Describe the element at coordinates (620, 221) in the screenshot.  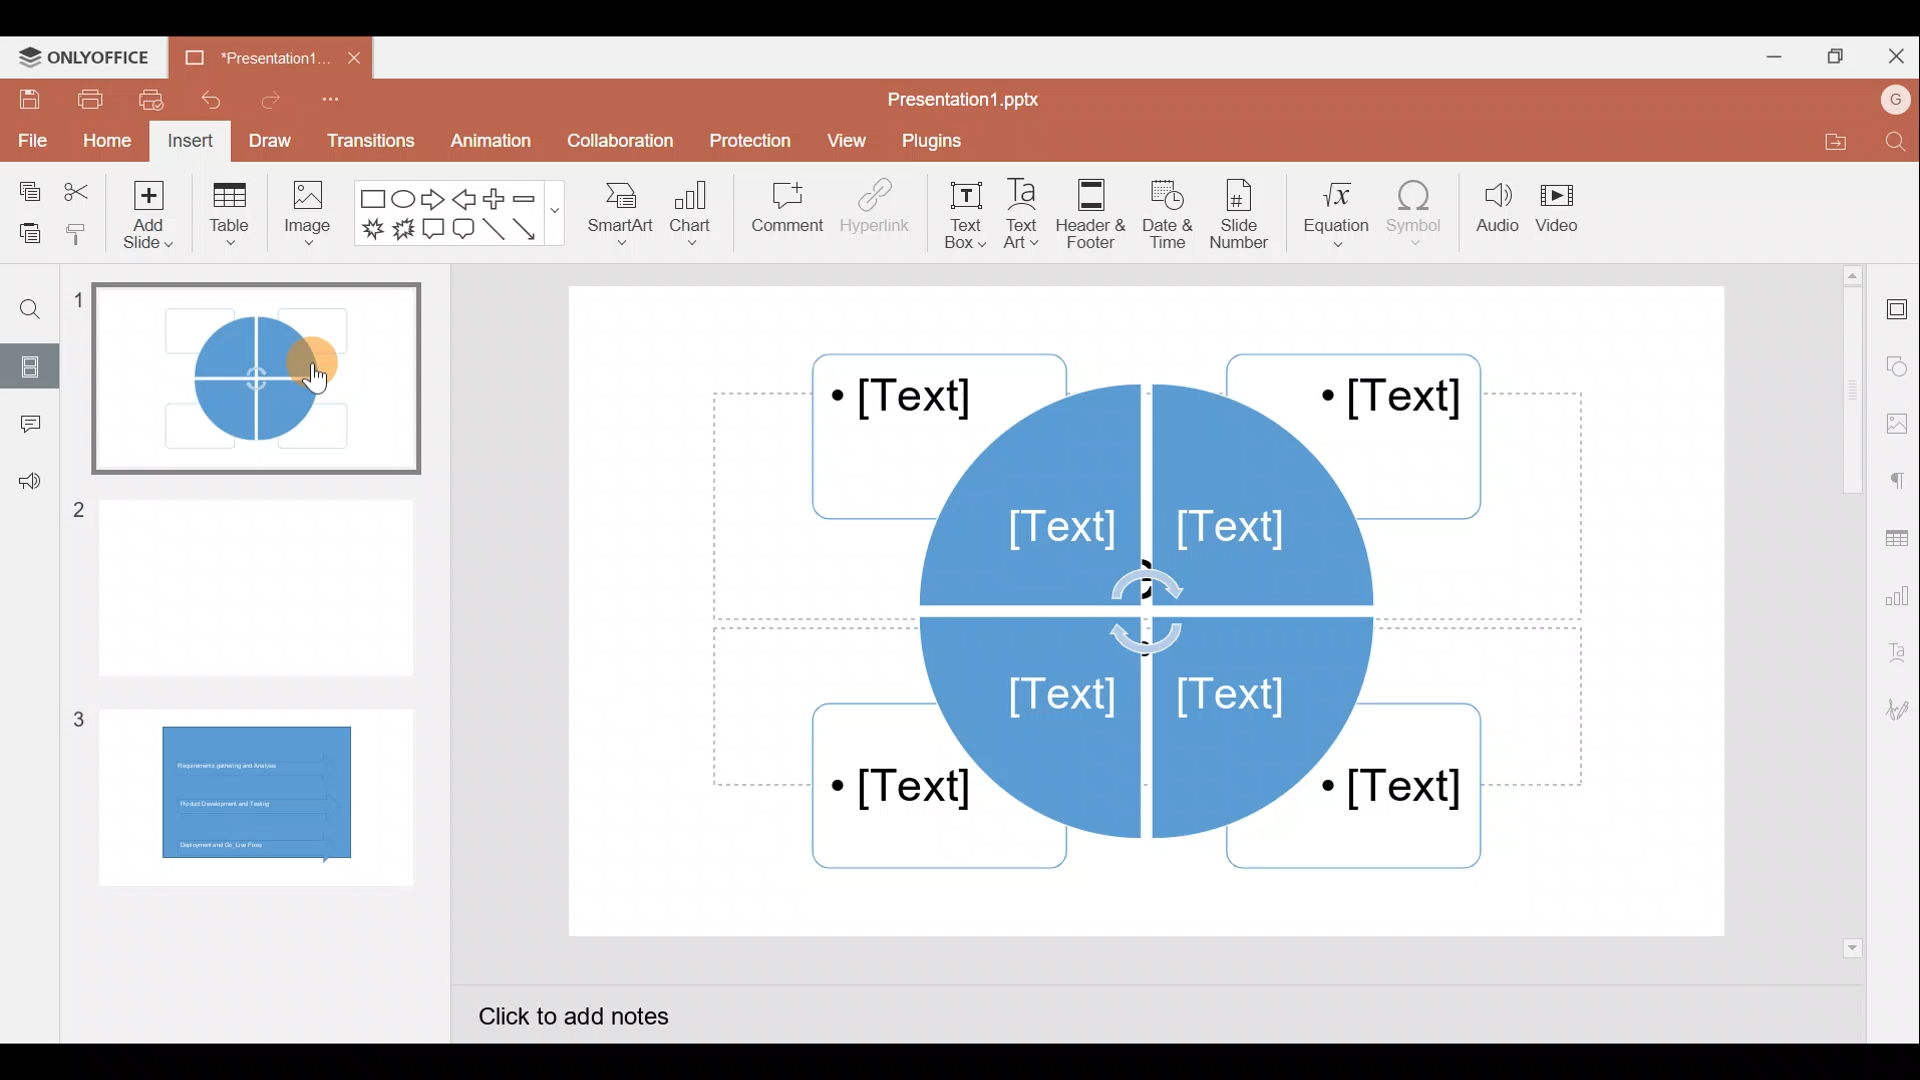
I see `SmartArt` at that location.